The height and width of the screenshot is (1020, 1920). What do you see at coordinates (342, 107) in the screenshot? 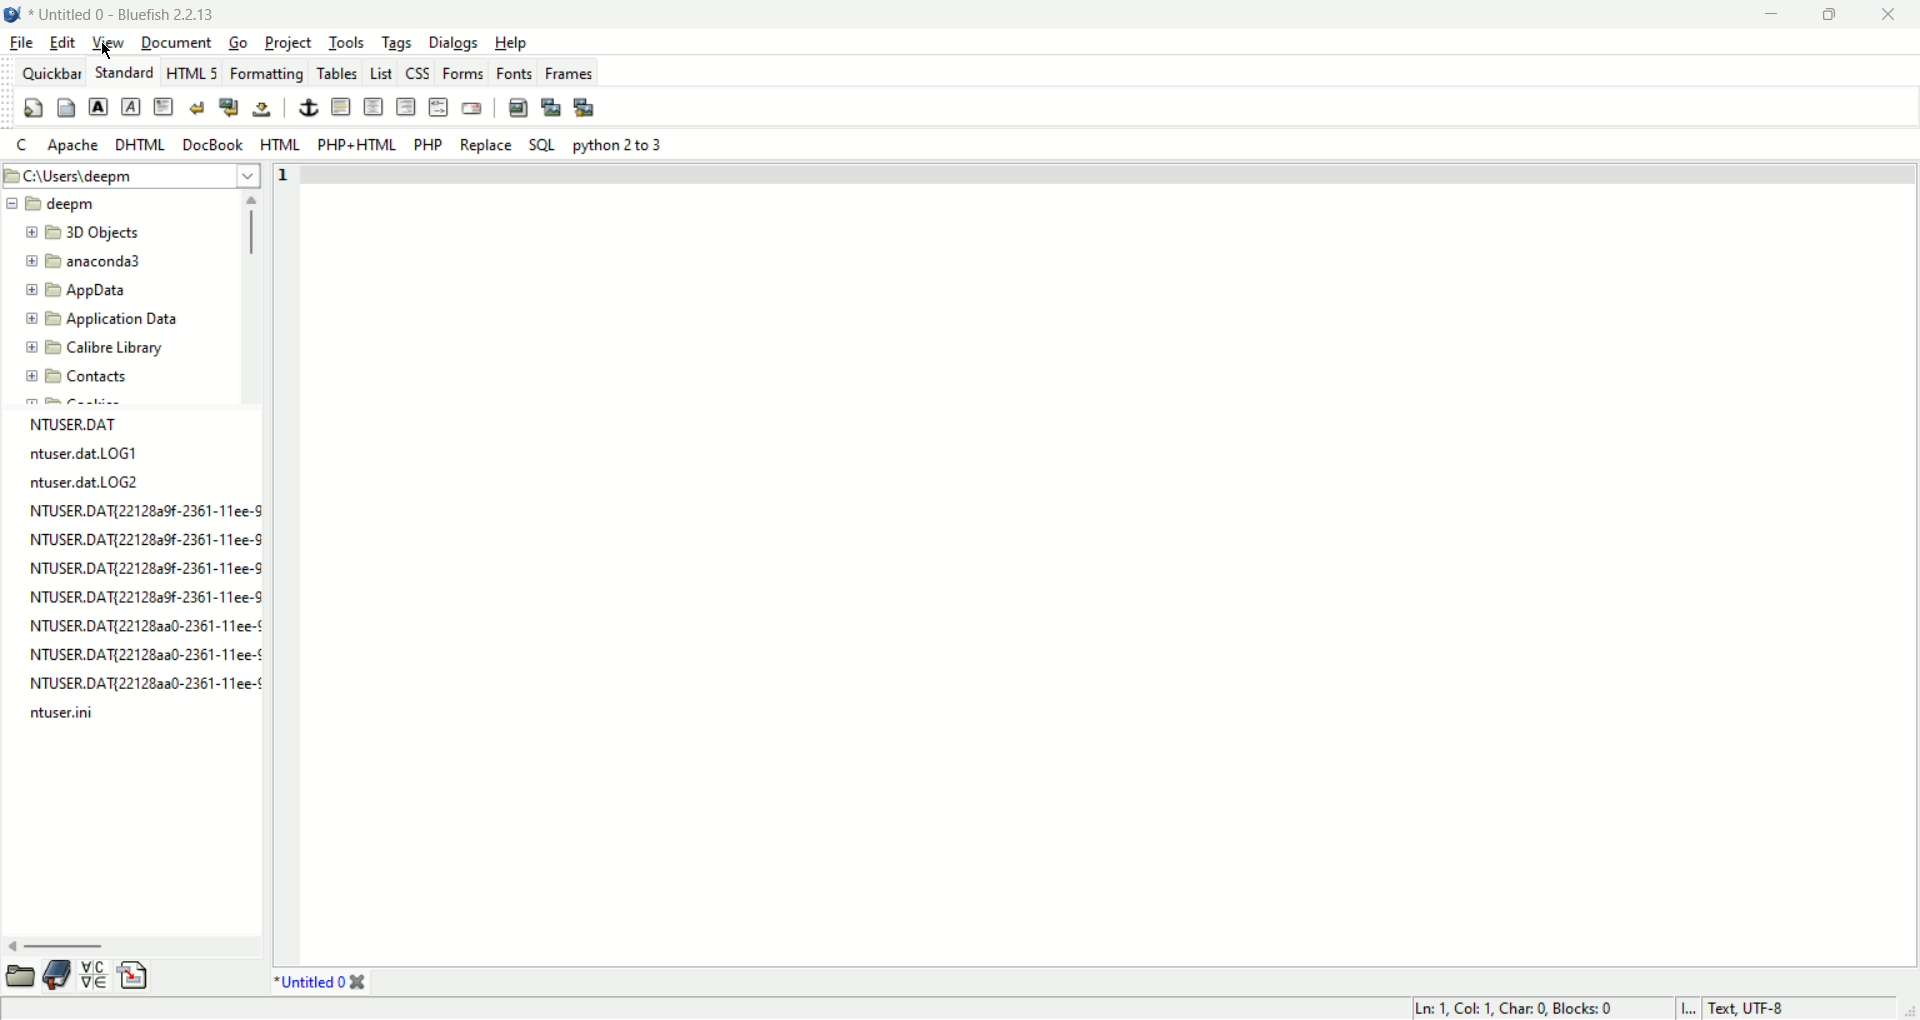
I see `horizontal rule` at bounding box center [342, 107].